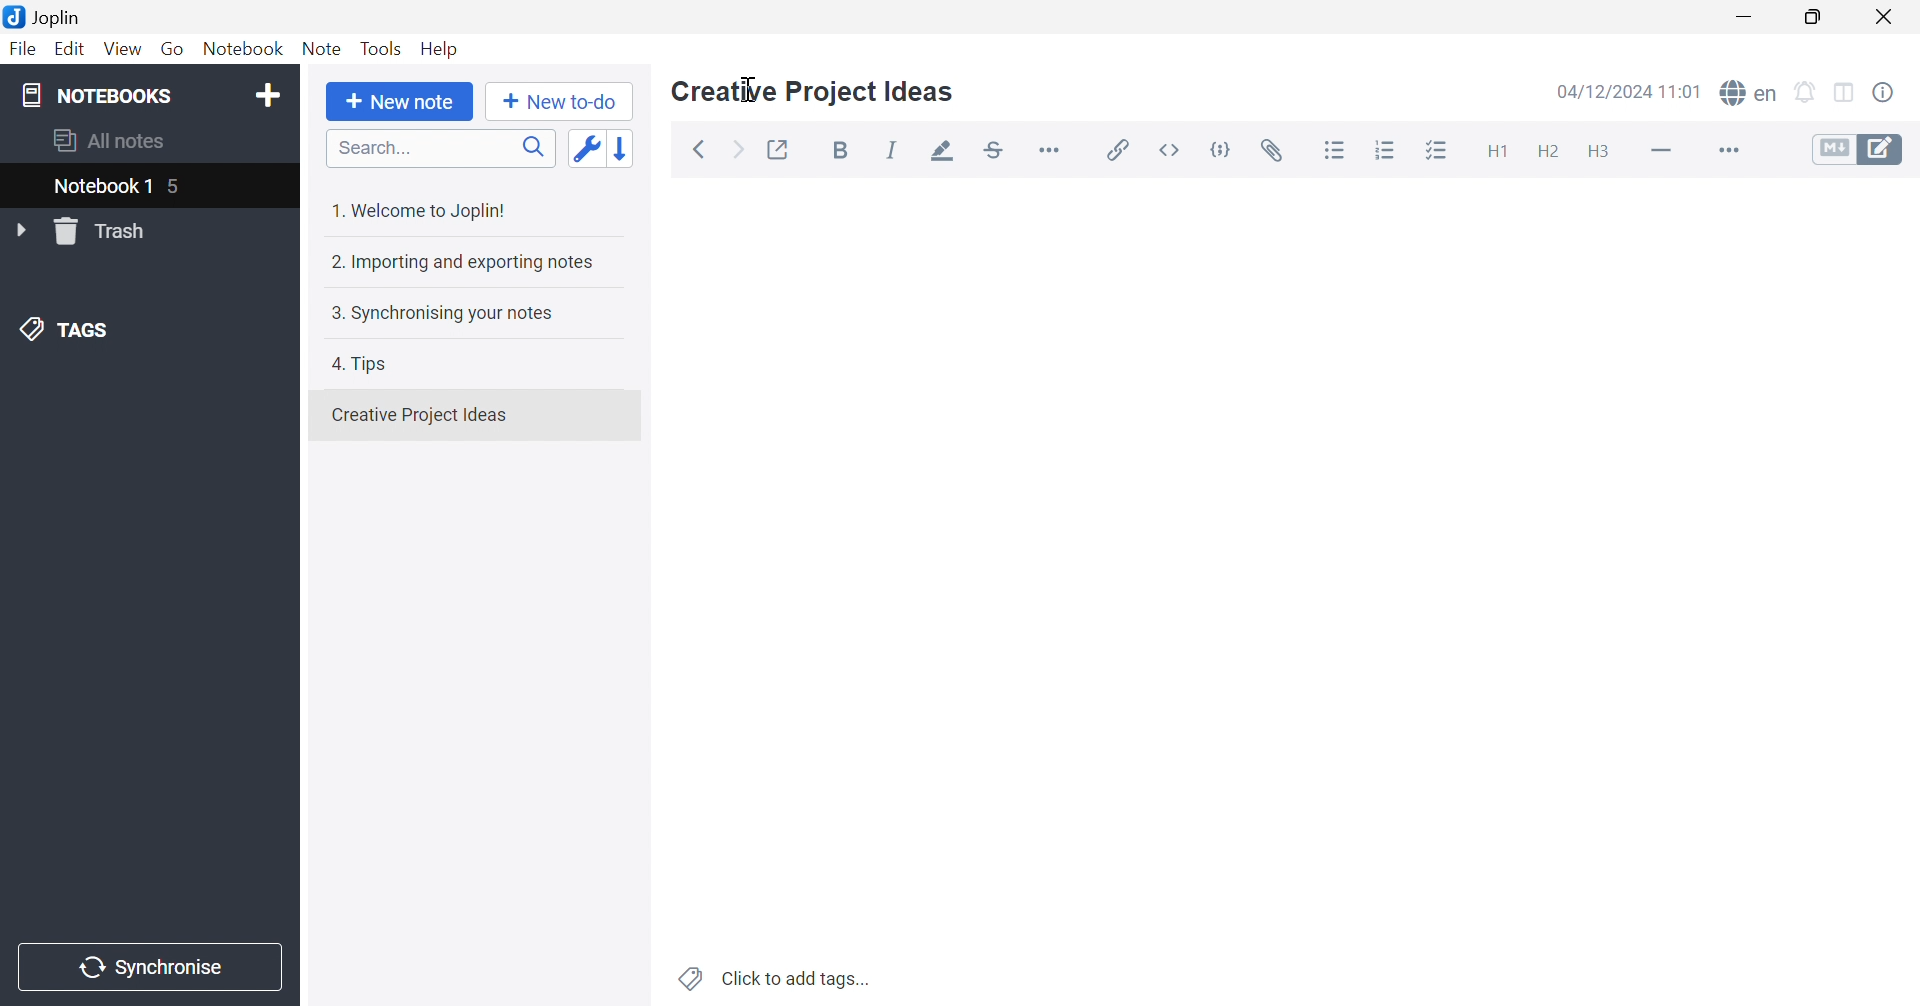 The width and height of the screenshot is (1920, 1006). Describe the element at coordinates (1279, 152) in the screenshot. I see `Attach file` at that location.